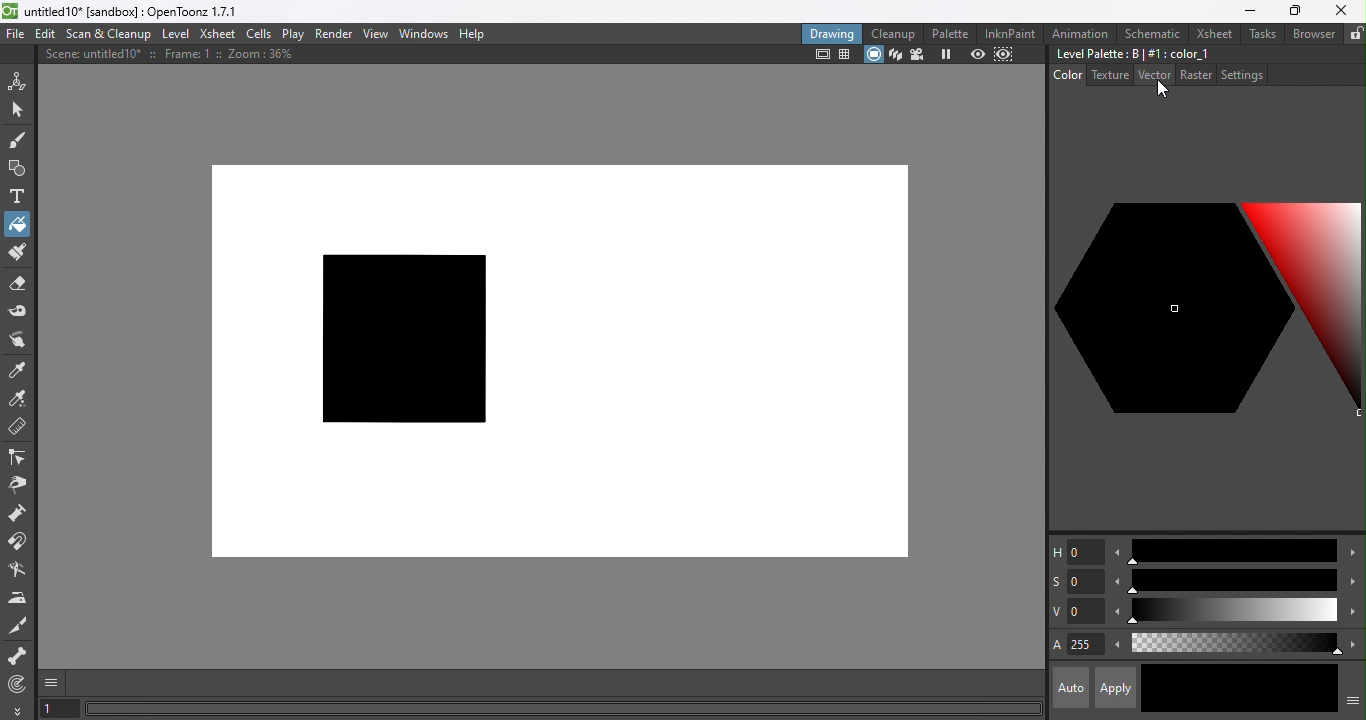 The width and height of the screenshot is (1366, 720). Describe the element at coordinates (22, 368) in the screenshot. I see `Style picker tool` at that location.